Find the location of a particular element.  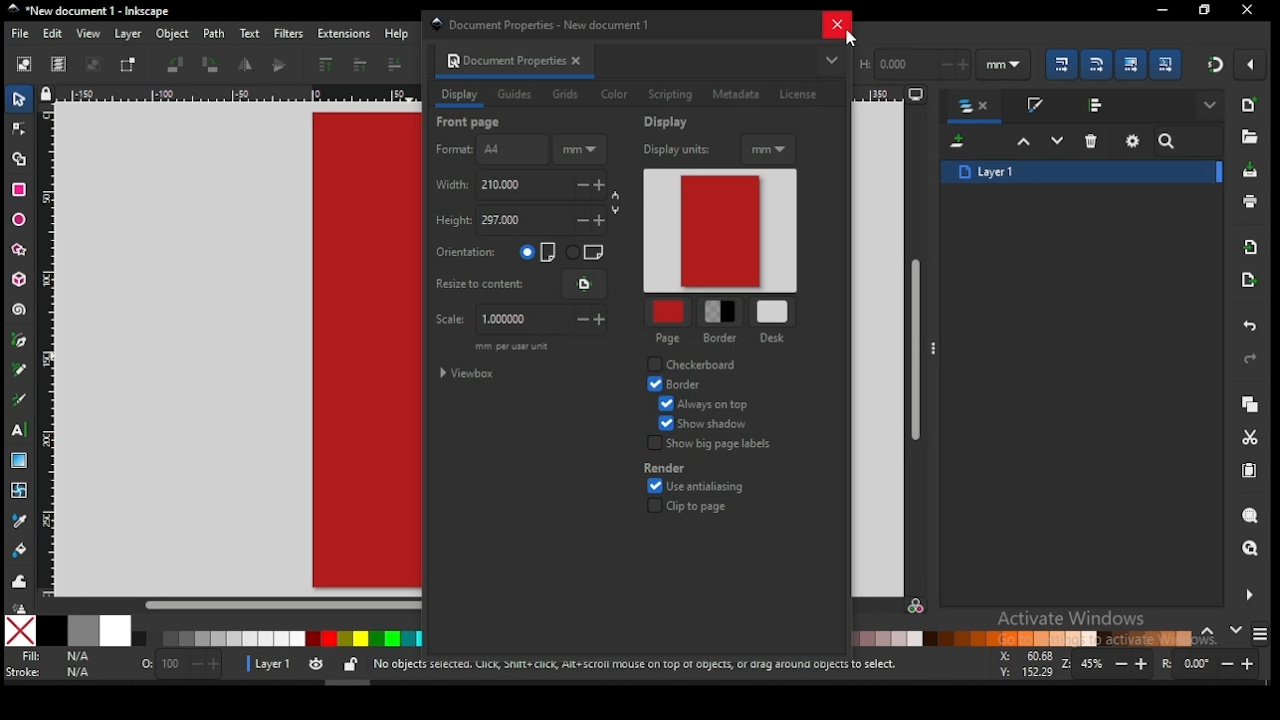

color manager mode is located at coordinates (916, 609).